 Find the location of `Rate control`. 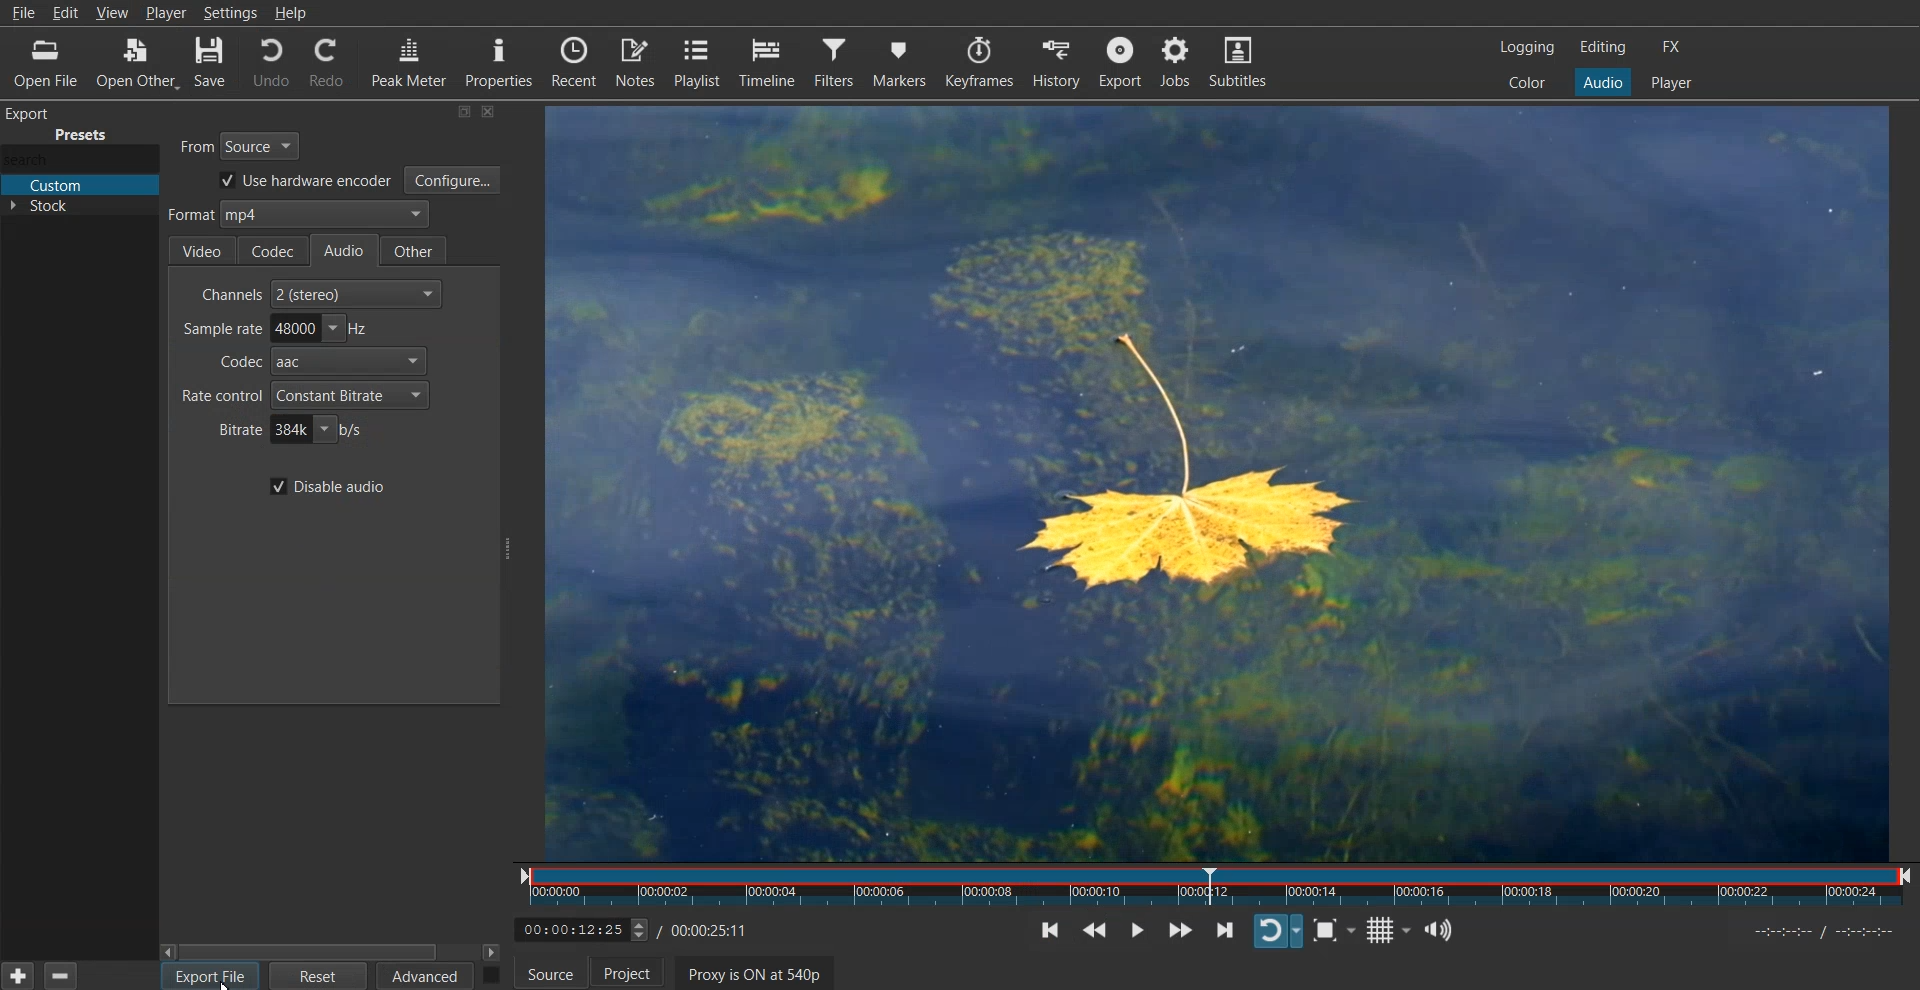

Rate control is located at coordinates (303, 395).